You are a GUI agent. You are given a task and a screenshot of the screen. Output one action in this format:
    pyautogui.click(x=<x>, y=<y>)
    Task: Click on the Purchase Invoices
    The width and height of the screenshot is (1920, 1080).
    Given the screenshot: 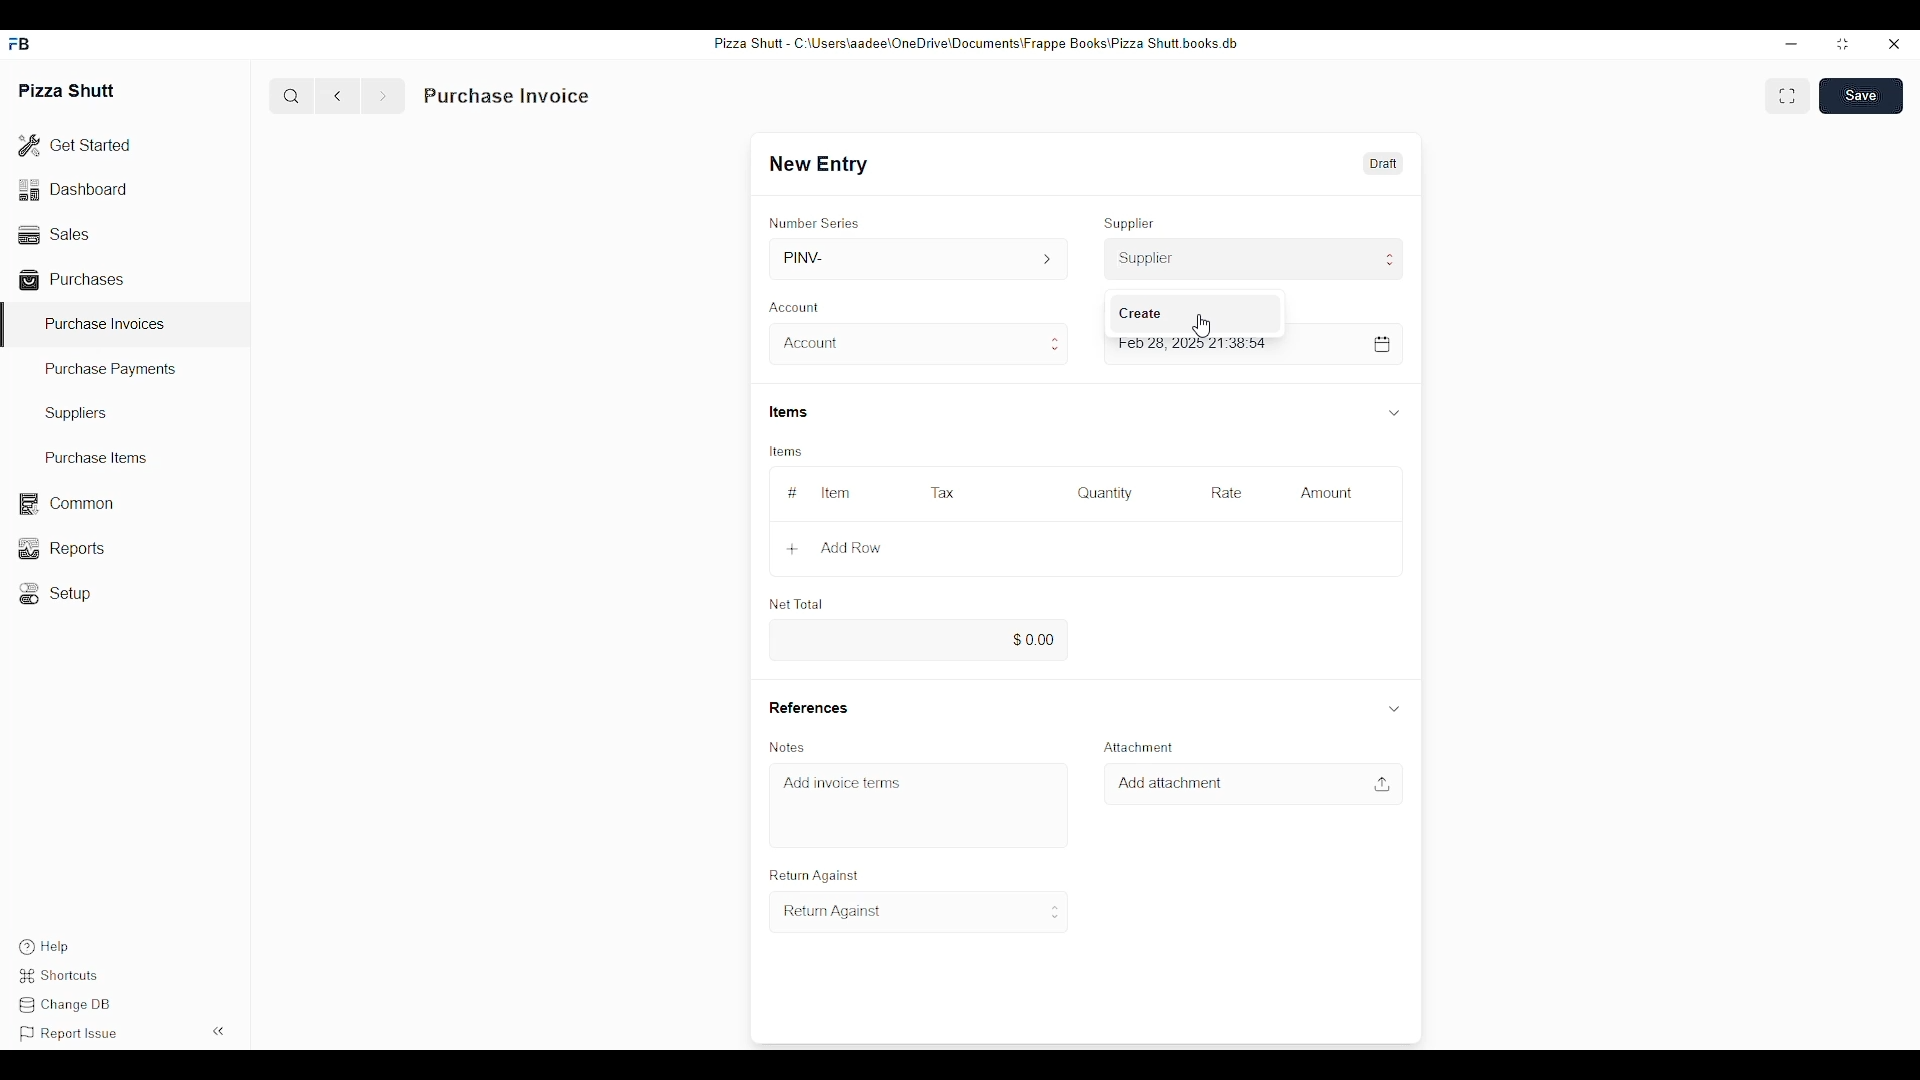 What is the action you would take?
    pyautogui.click(x=105, y=323)
    